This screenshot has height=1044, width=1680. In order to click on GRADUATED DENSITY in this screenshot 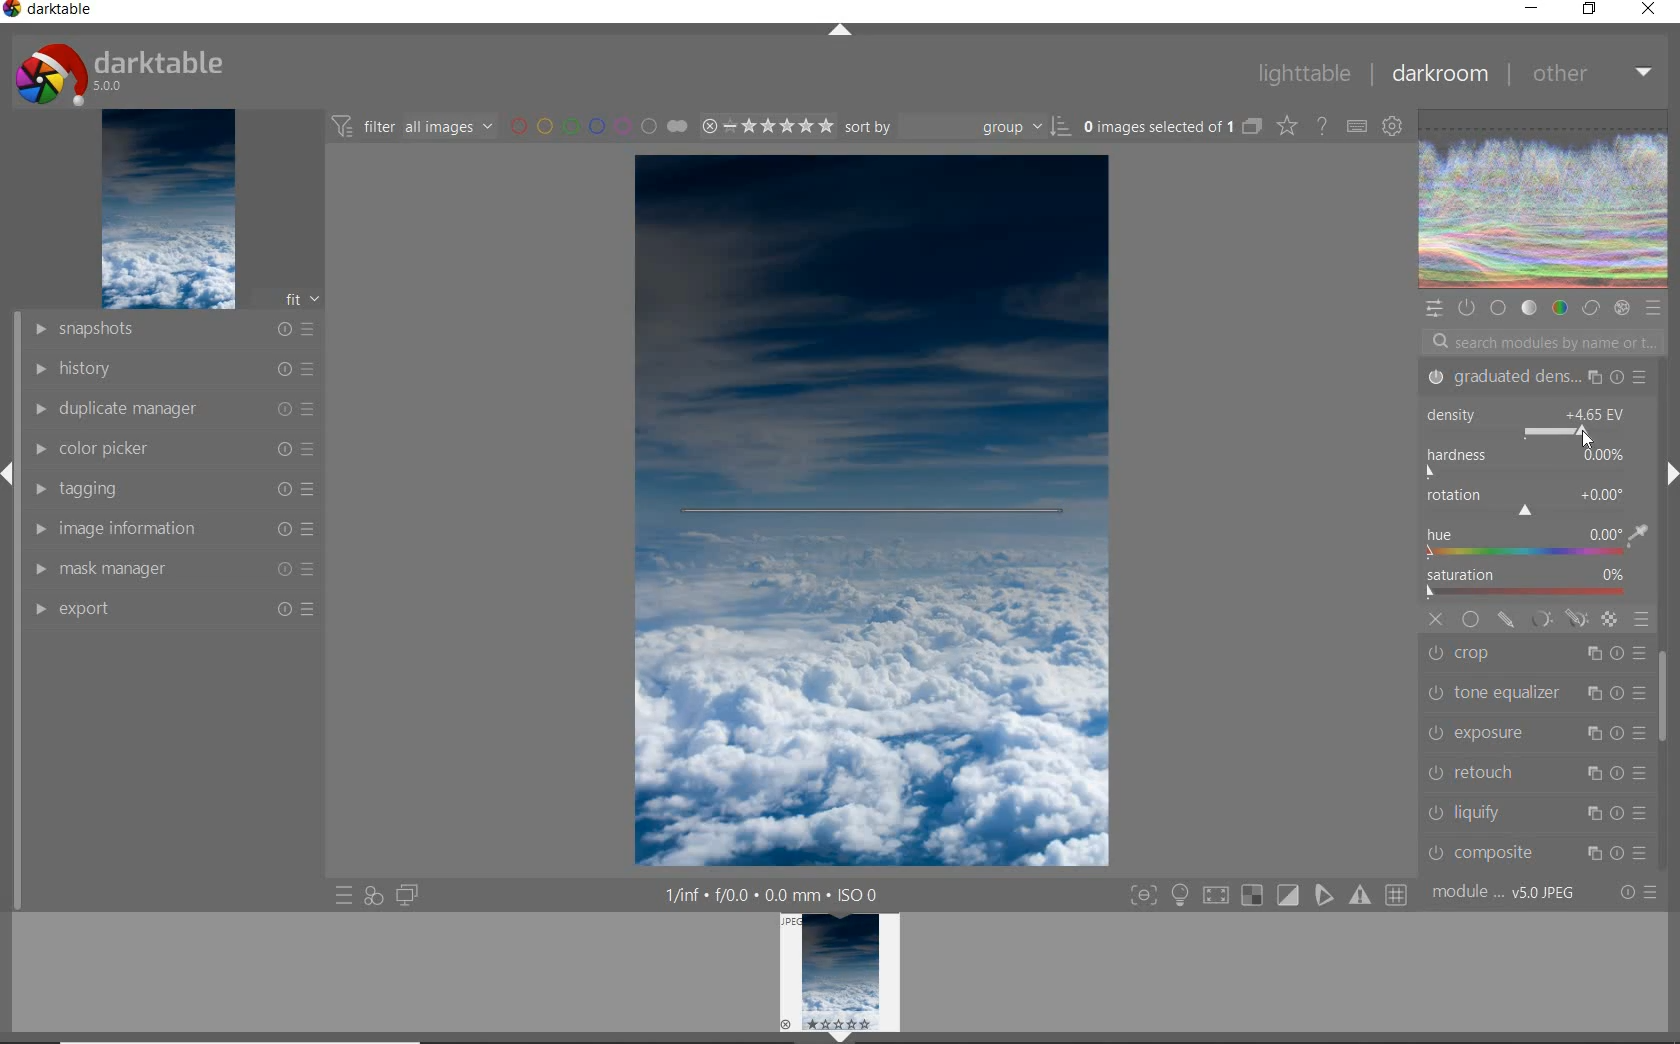, I will do `click(1541, 379)`.